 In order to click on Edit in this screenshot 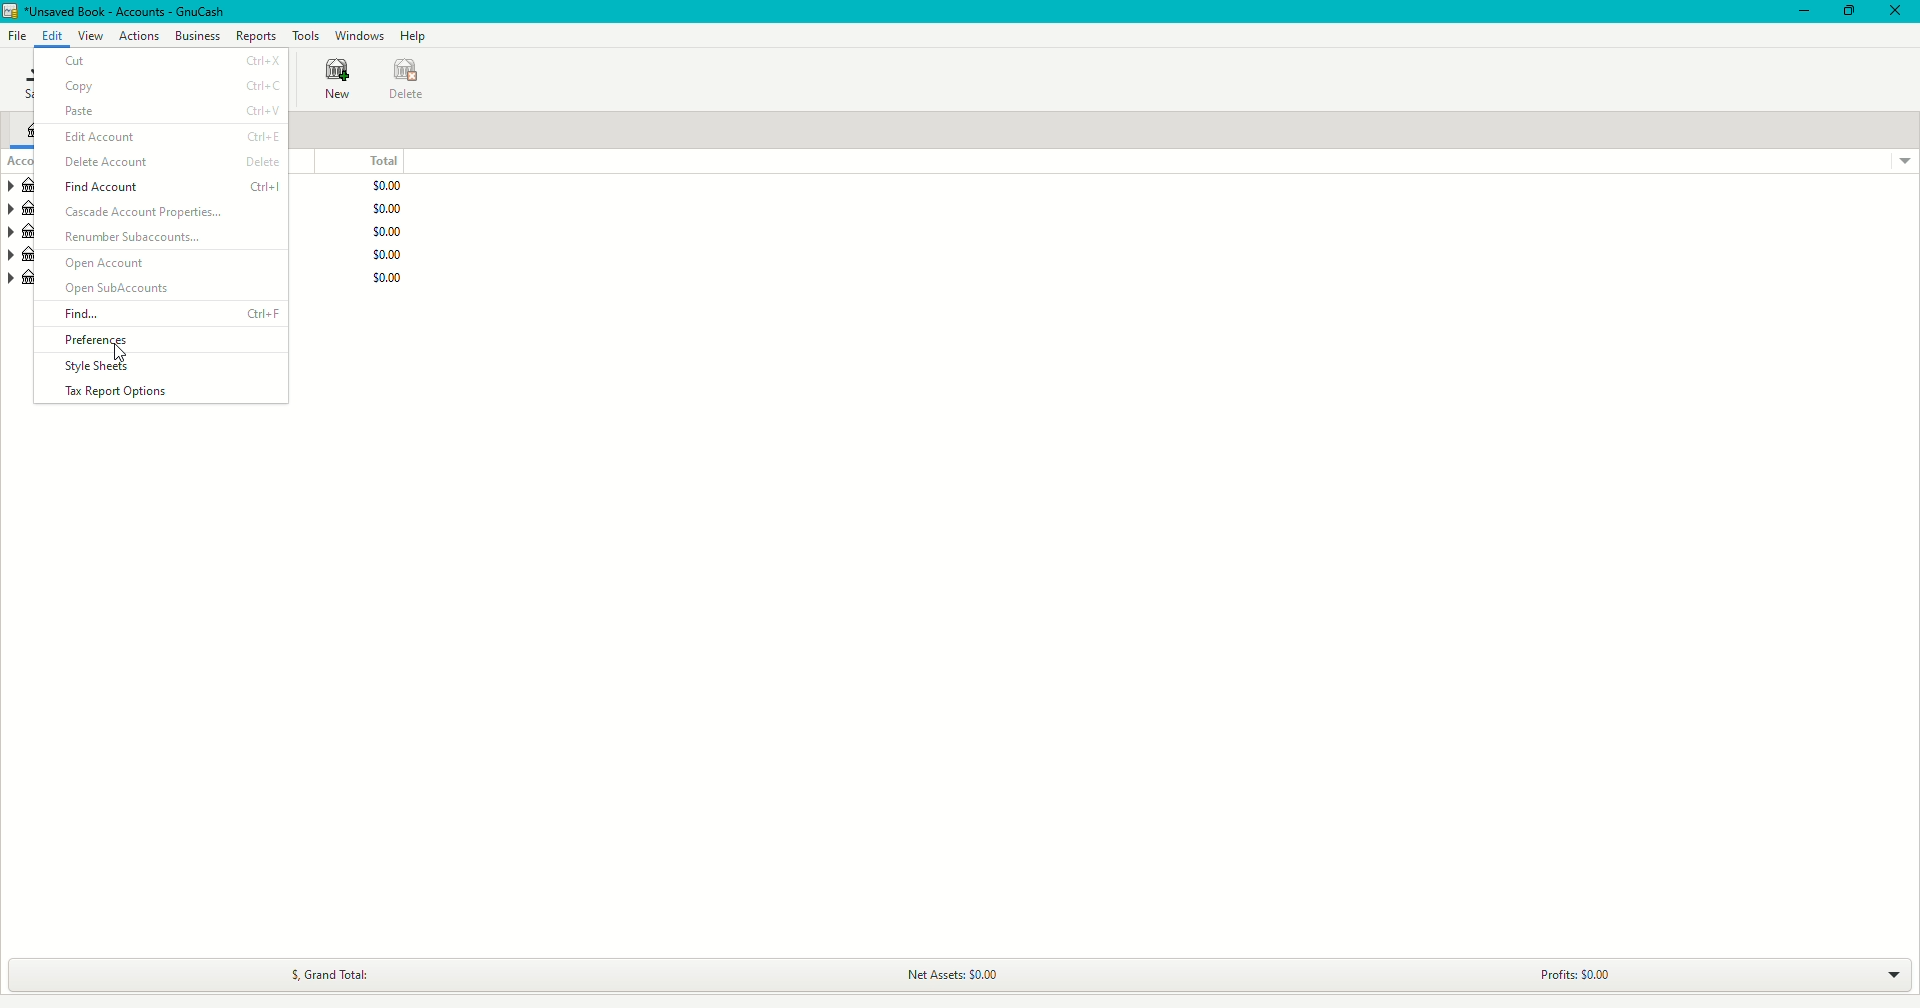, I will do `click(54, 35)`.